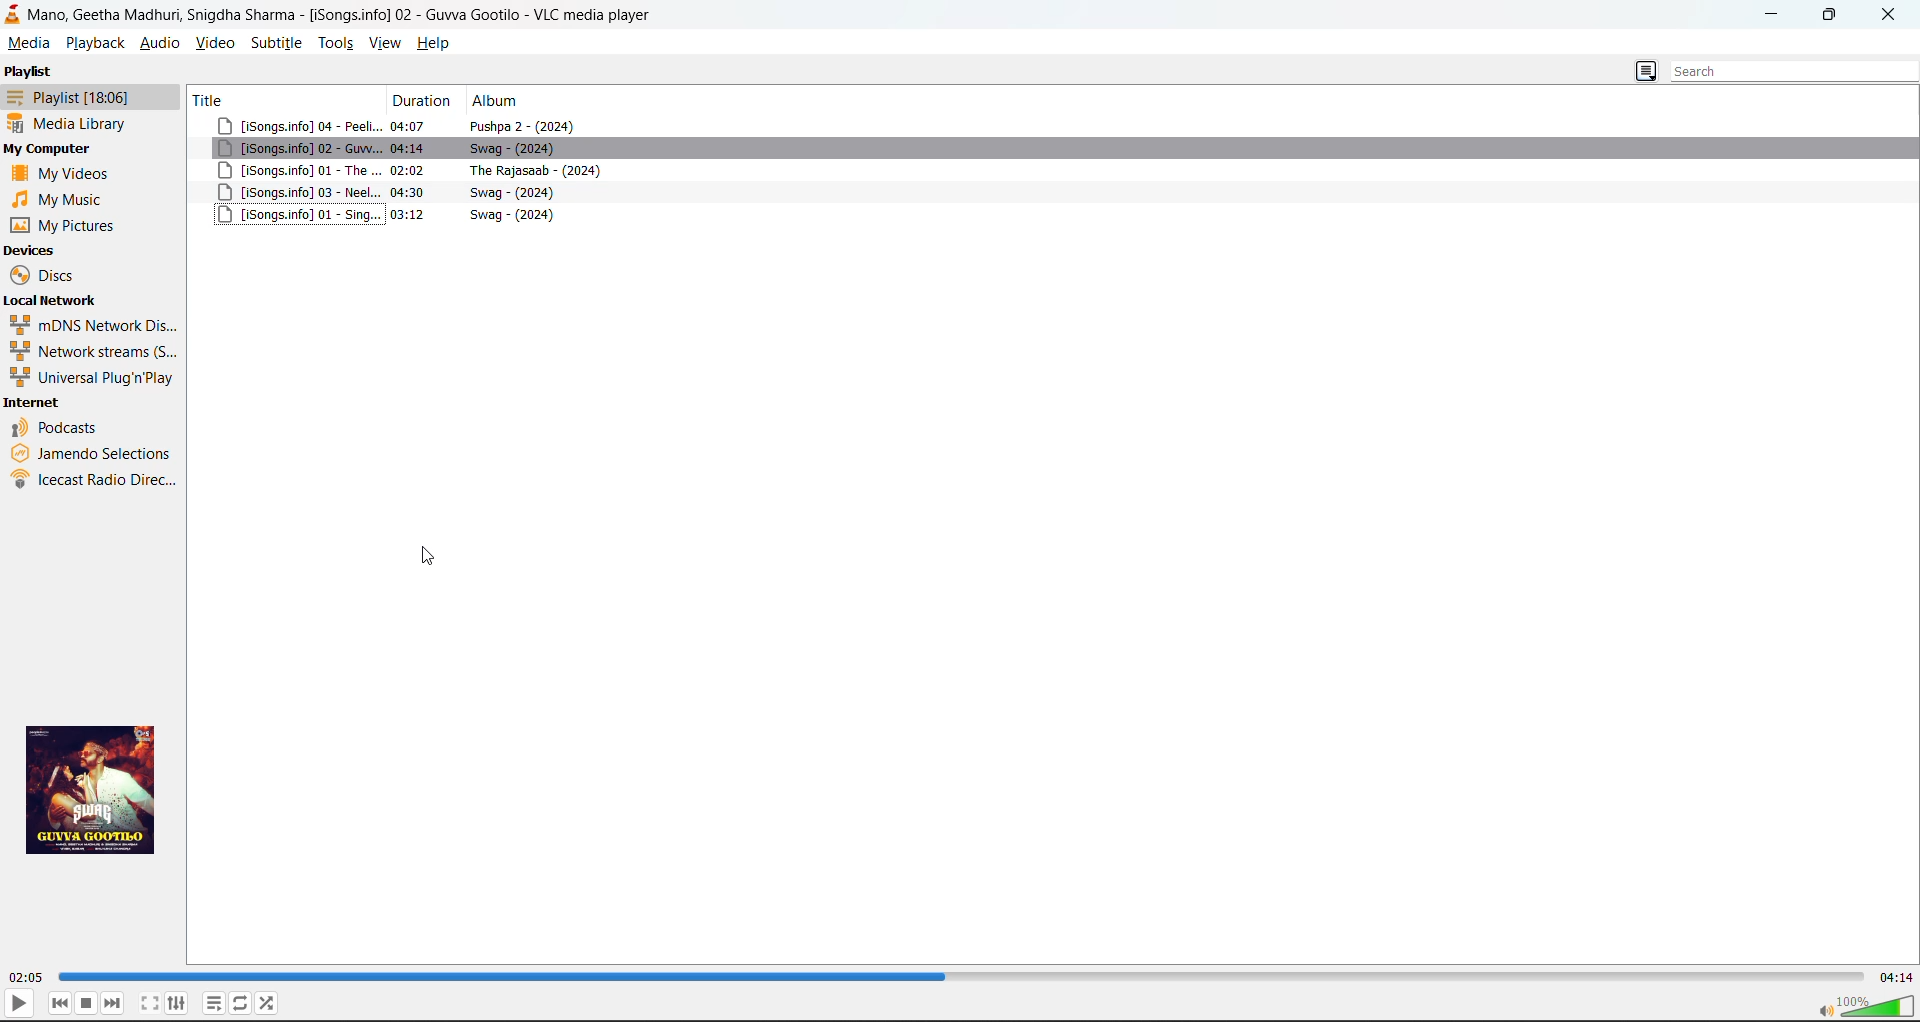 The image size is (1920, 1022). I want to click on search, so click(1786, 73).